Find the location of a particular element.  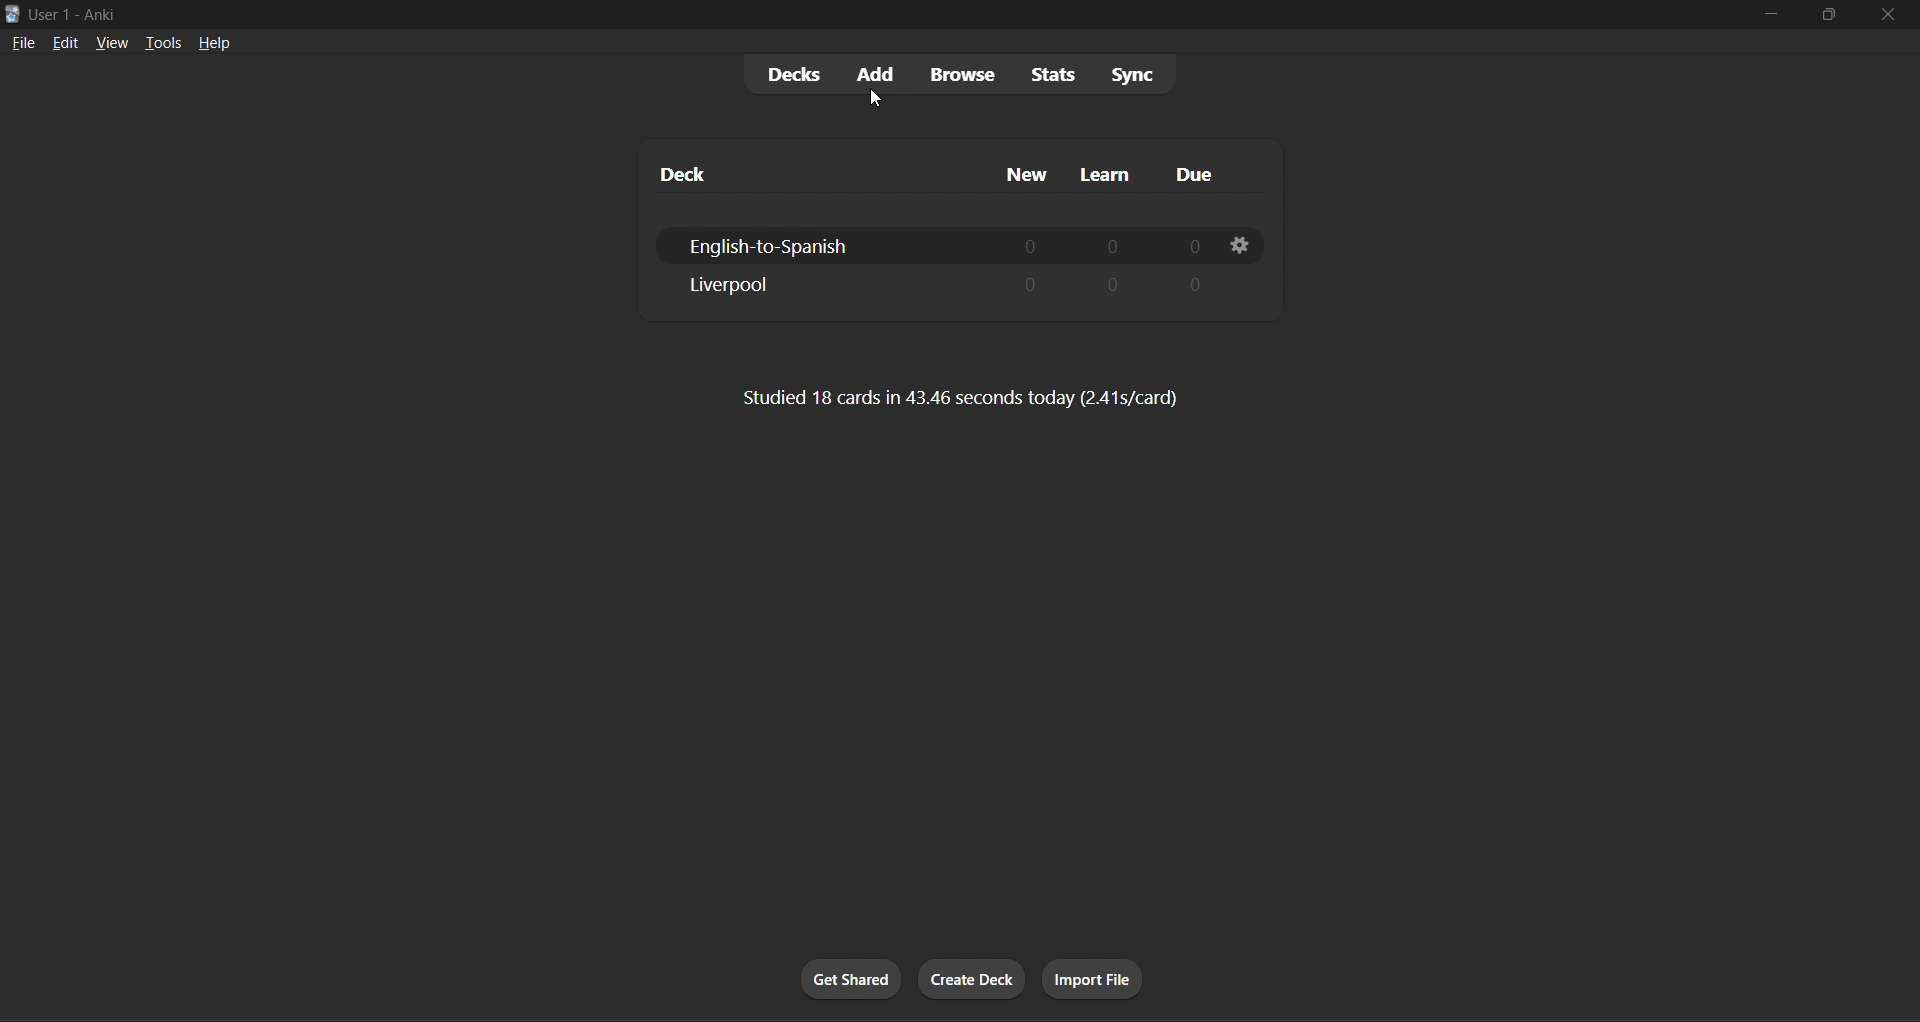

learn column is located at coordinates (1112, 171).